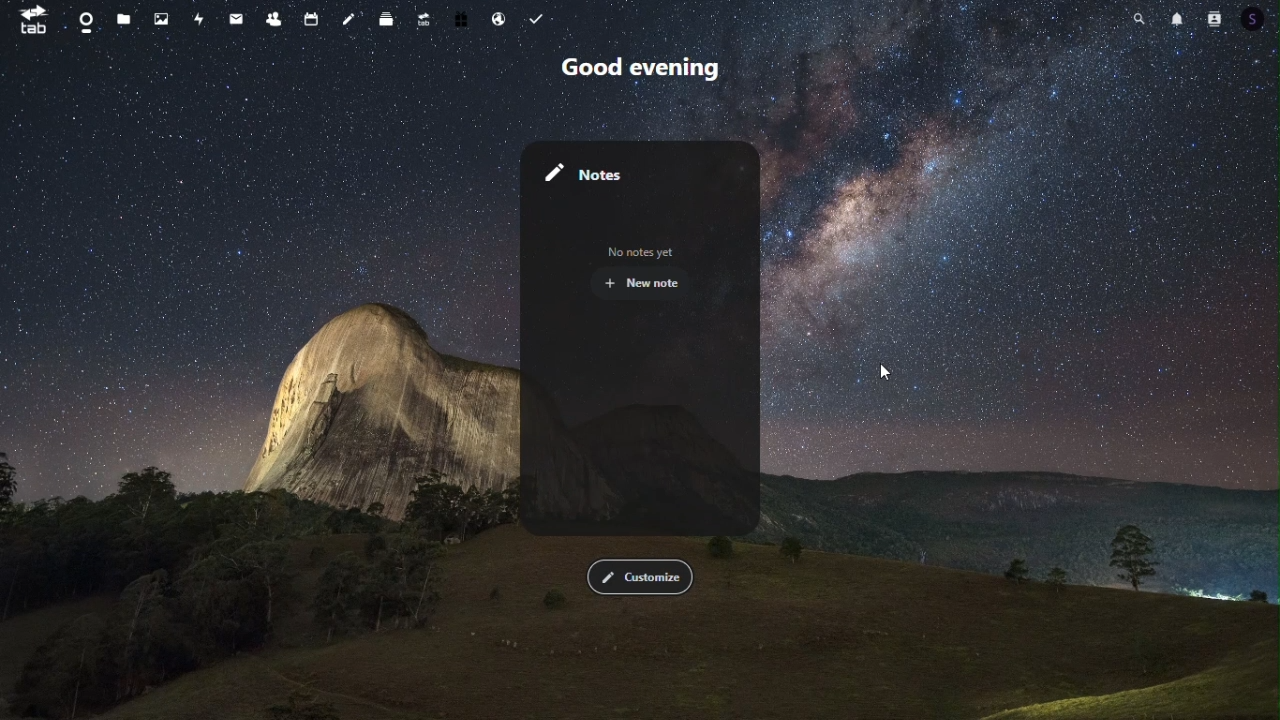 Image resolution: width=1280 pixels, height=720 pixels. What do you see at coordinates (1179, 19) in the screenshot?
I see `Notifications` at bounding box center [1179, 19].